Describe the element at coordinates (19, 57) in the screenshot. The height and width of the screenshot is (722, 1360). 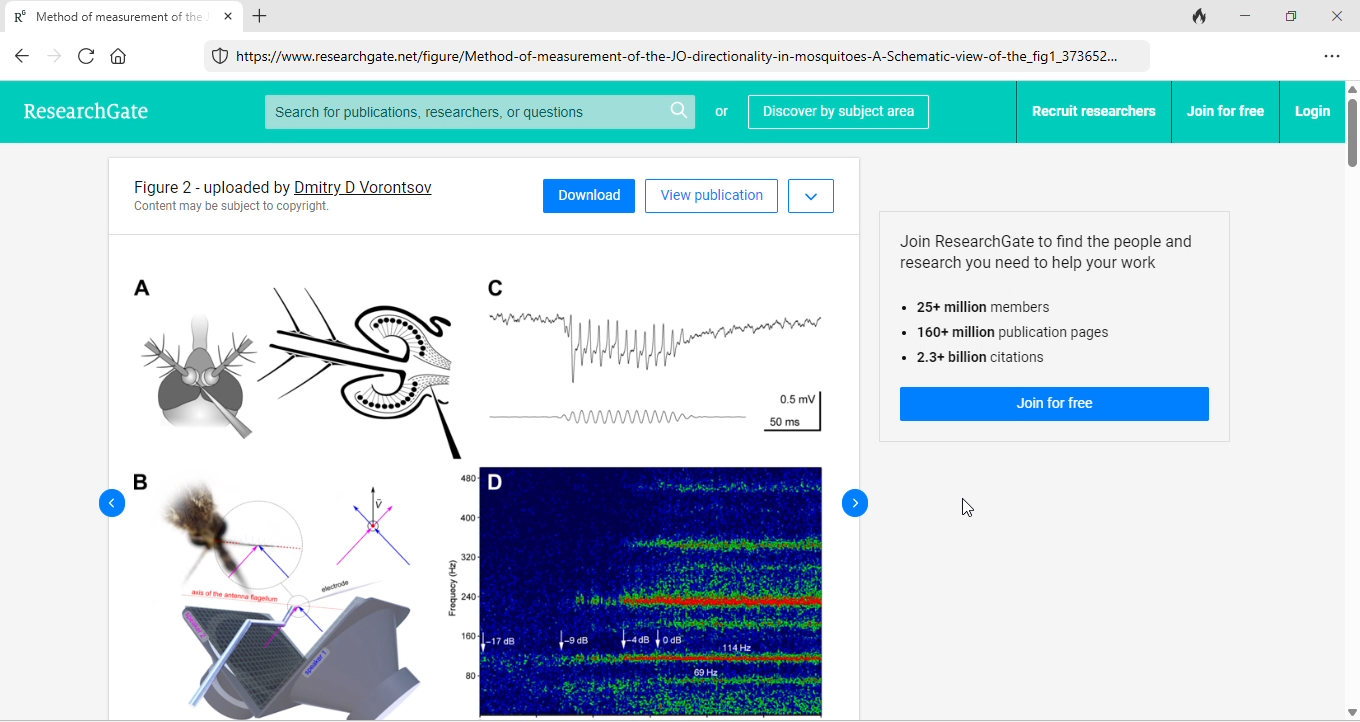
I see `back` at that location.